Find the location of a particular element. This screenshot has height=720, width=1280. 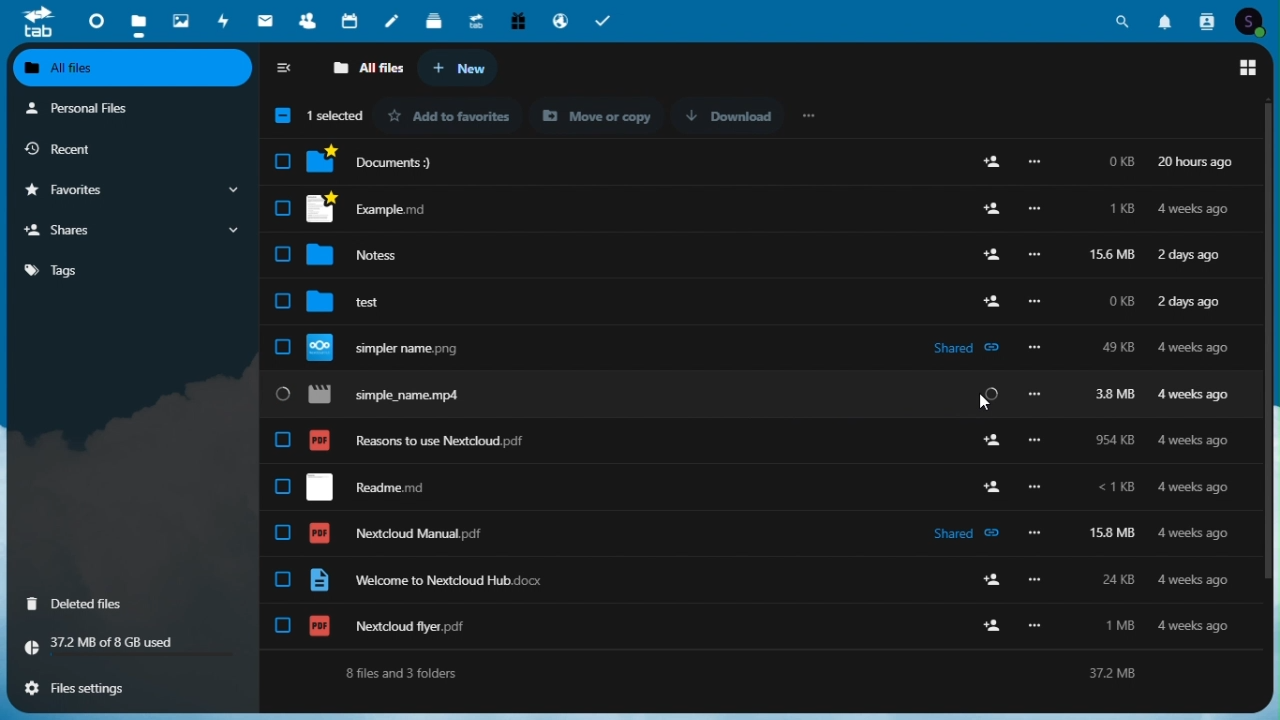

tab is located at coordinates (38, 21).